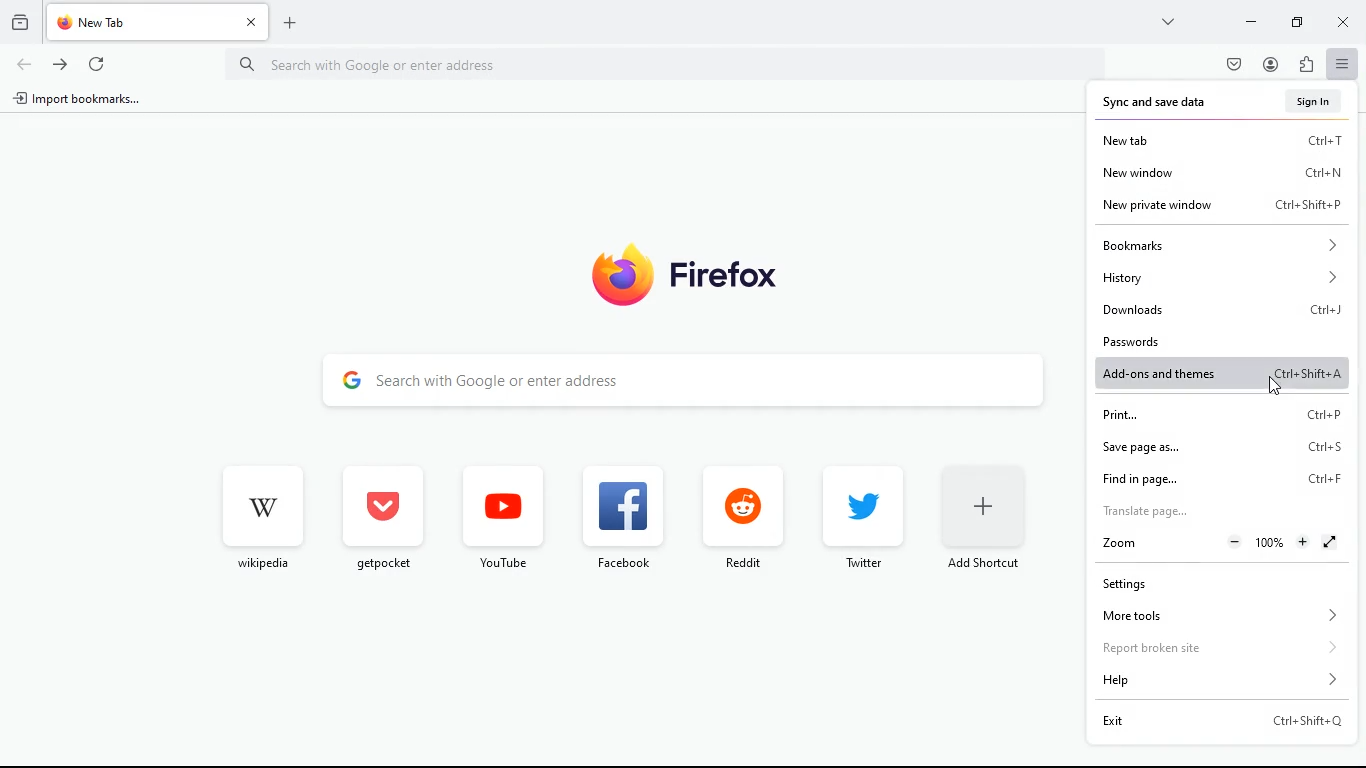  What do you see at coordinates (1236, 67) in the screenshot?
I see `pocket` at bounding box center [1236, 67].